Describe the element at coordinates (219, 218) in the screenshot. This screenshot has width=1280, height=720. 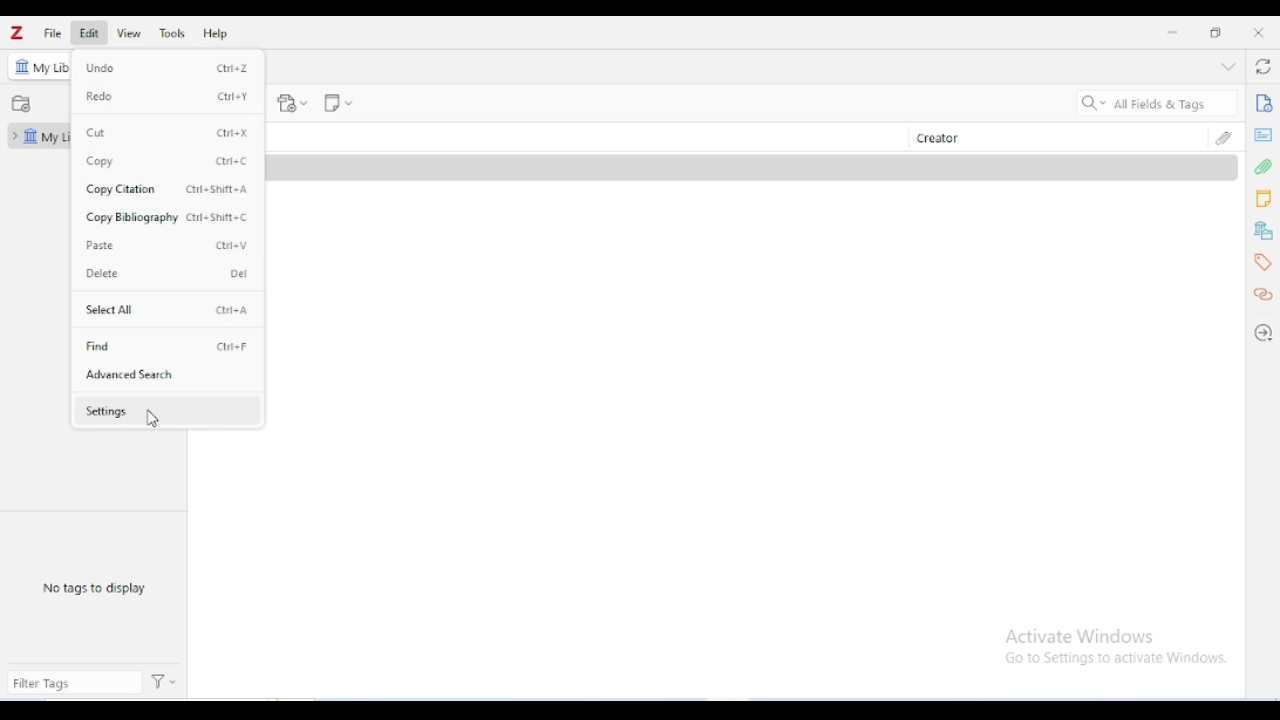
I see `ctrl+shift+C` at that location.